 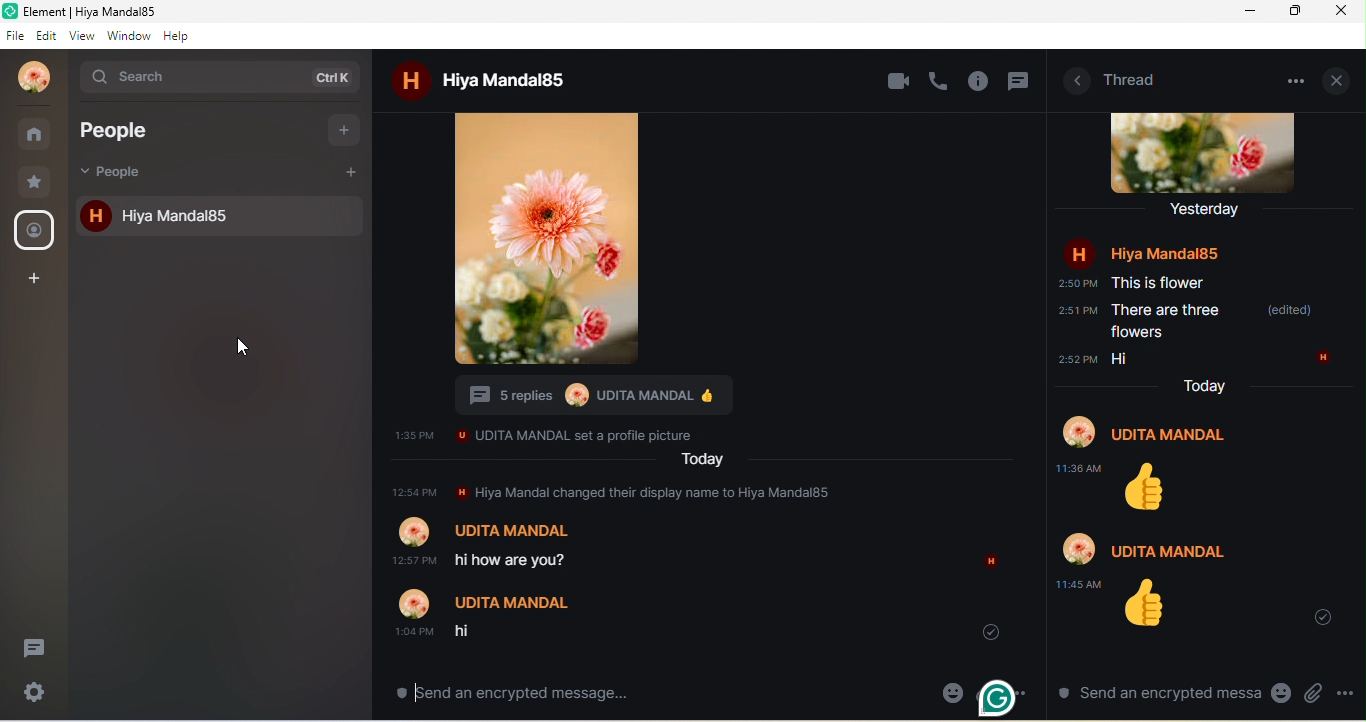 I want to click on Today, so click(x=1202, y=384).